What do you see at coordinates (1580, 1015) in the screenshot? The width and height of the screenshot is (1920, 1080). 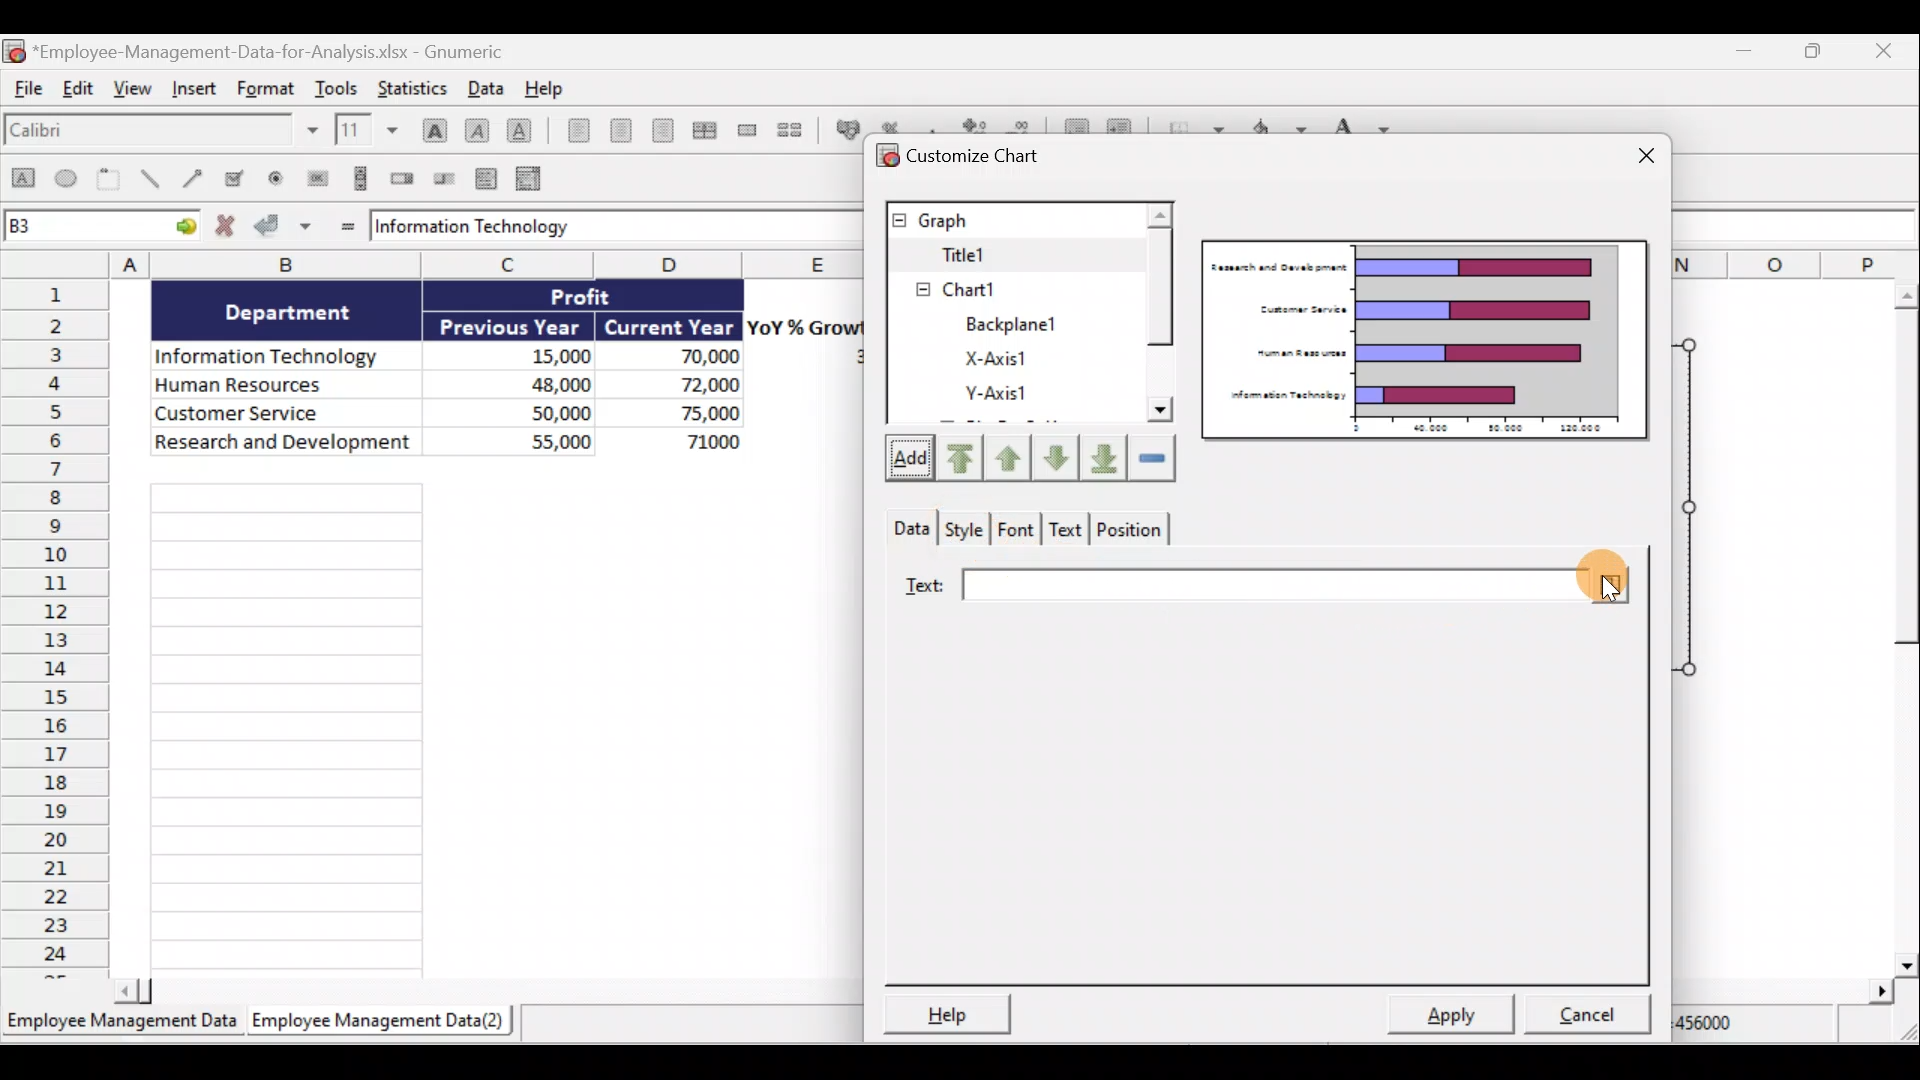 I see `Cancel` at bounding box center [1580, 1015].